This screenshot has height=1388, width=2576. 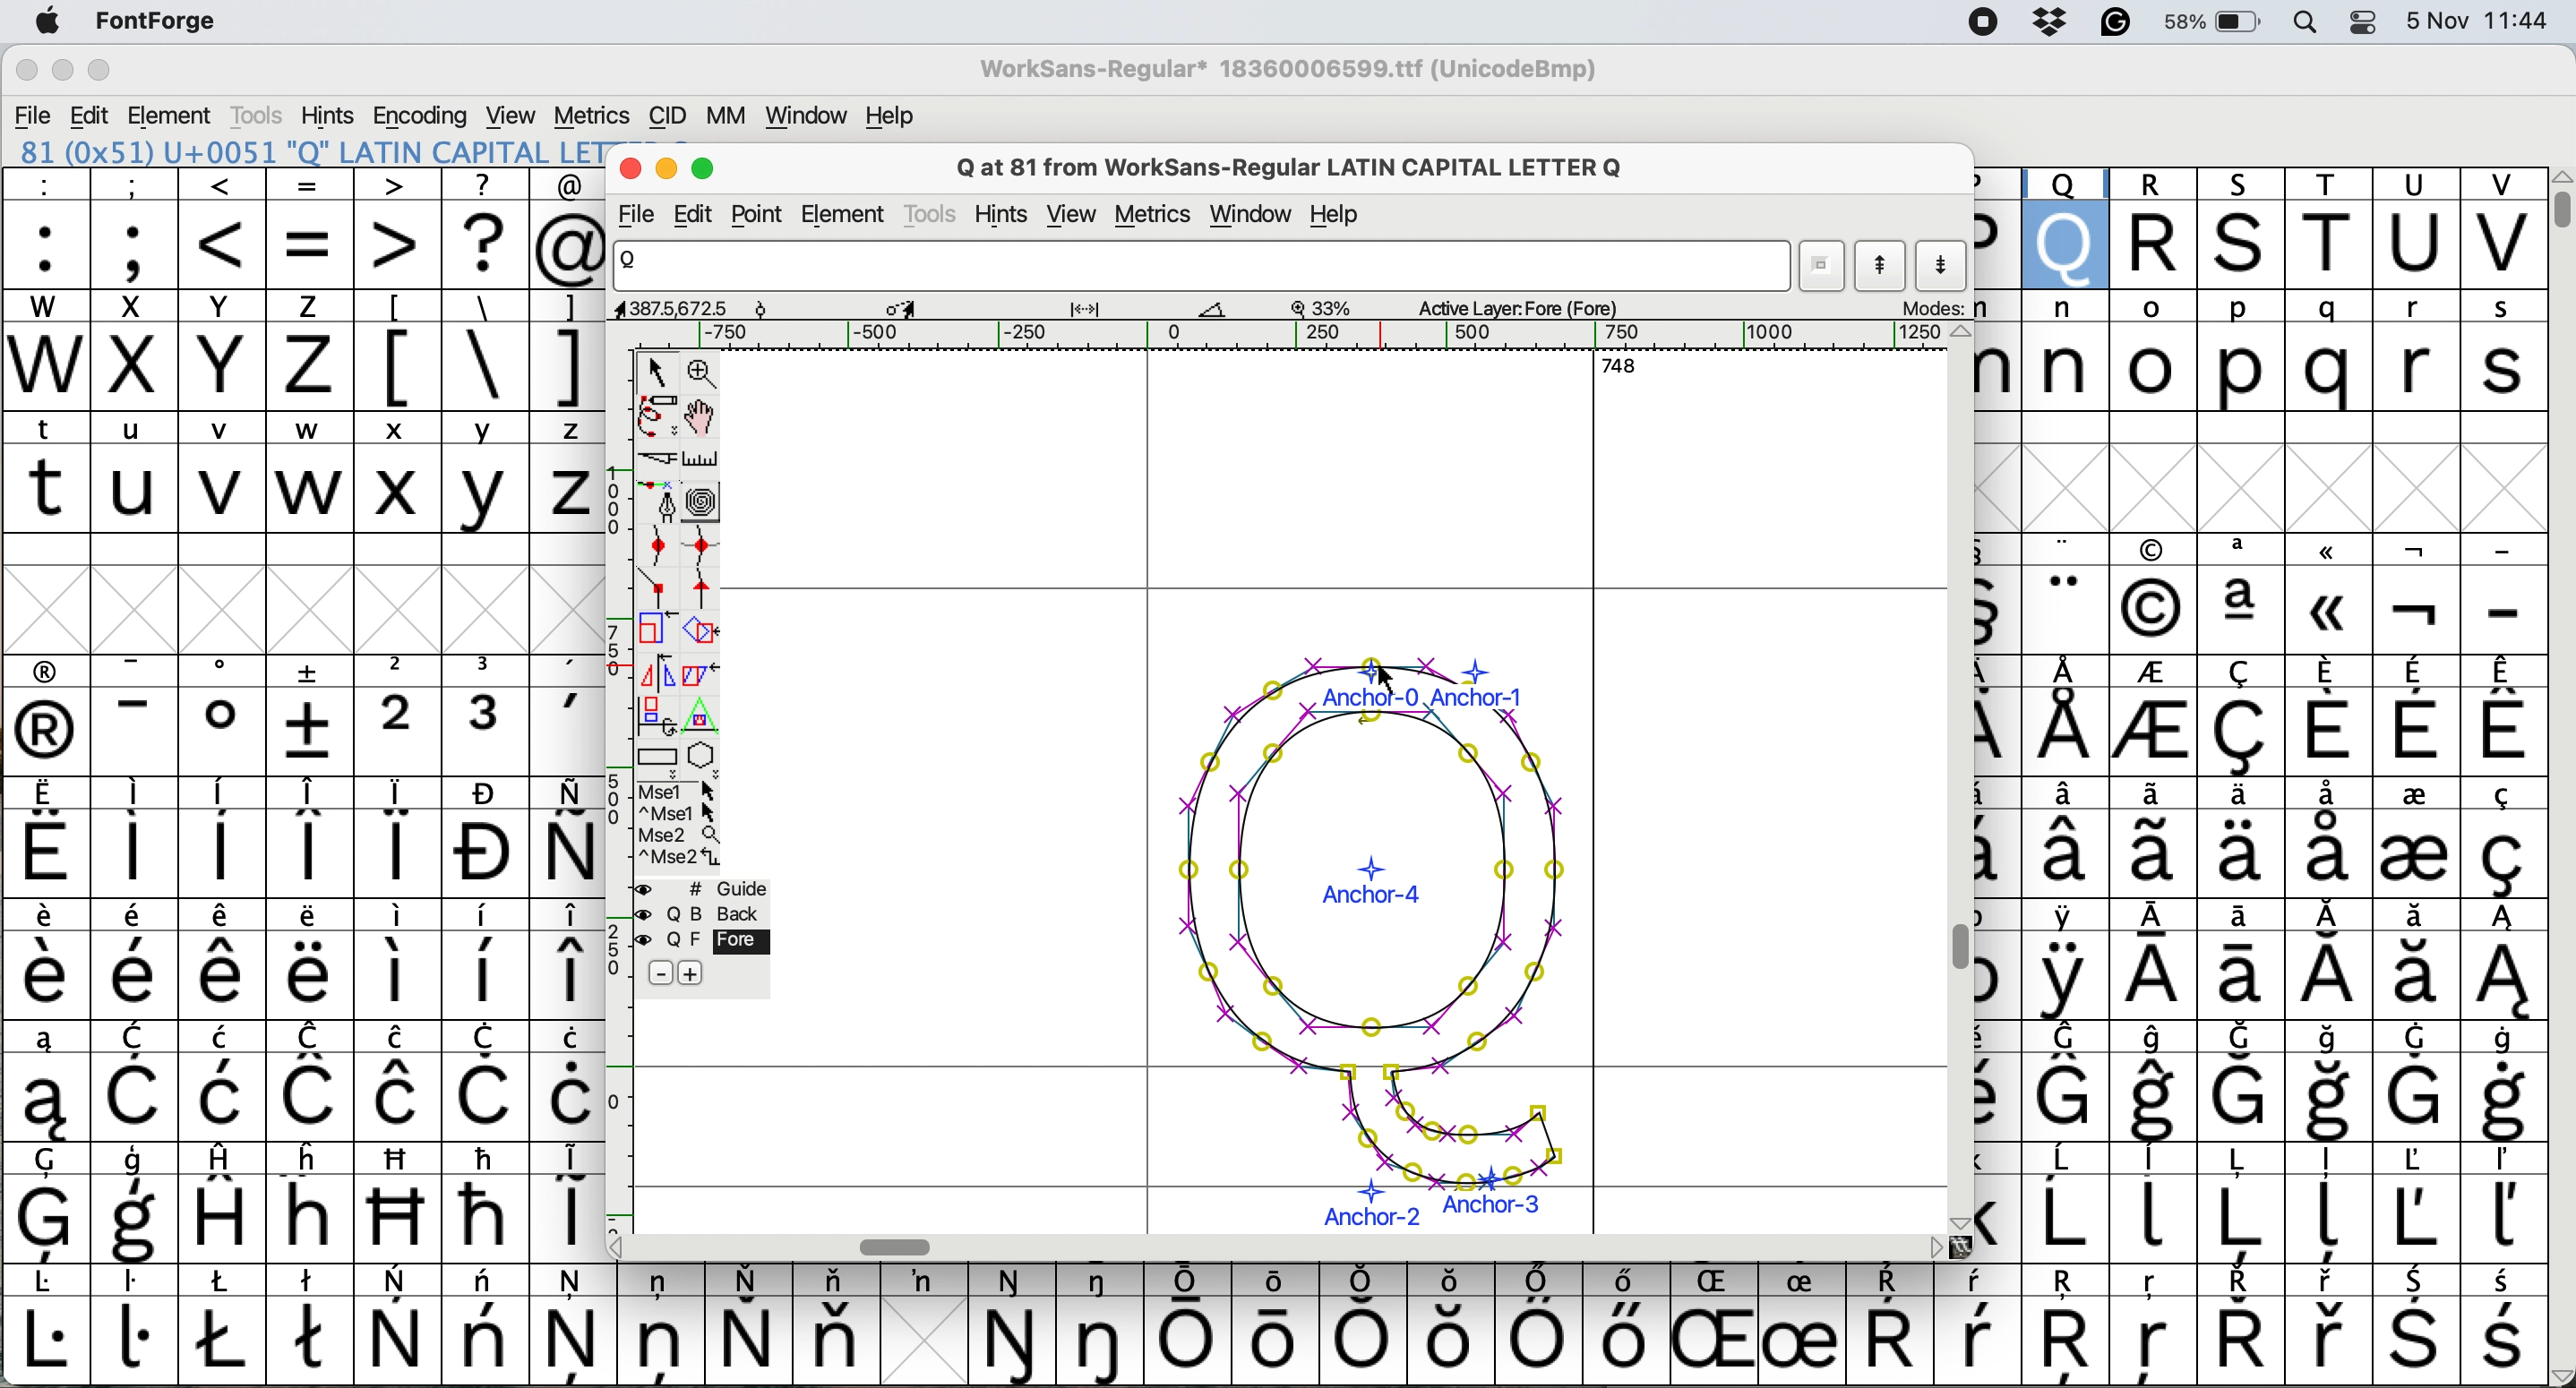 I want to click on window, so click(x=1250, y=215).